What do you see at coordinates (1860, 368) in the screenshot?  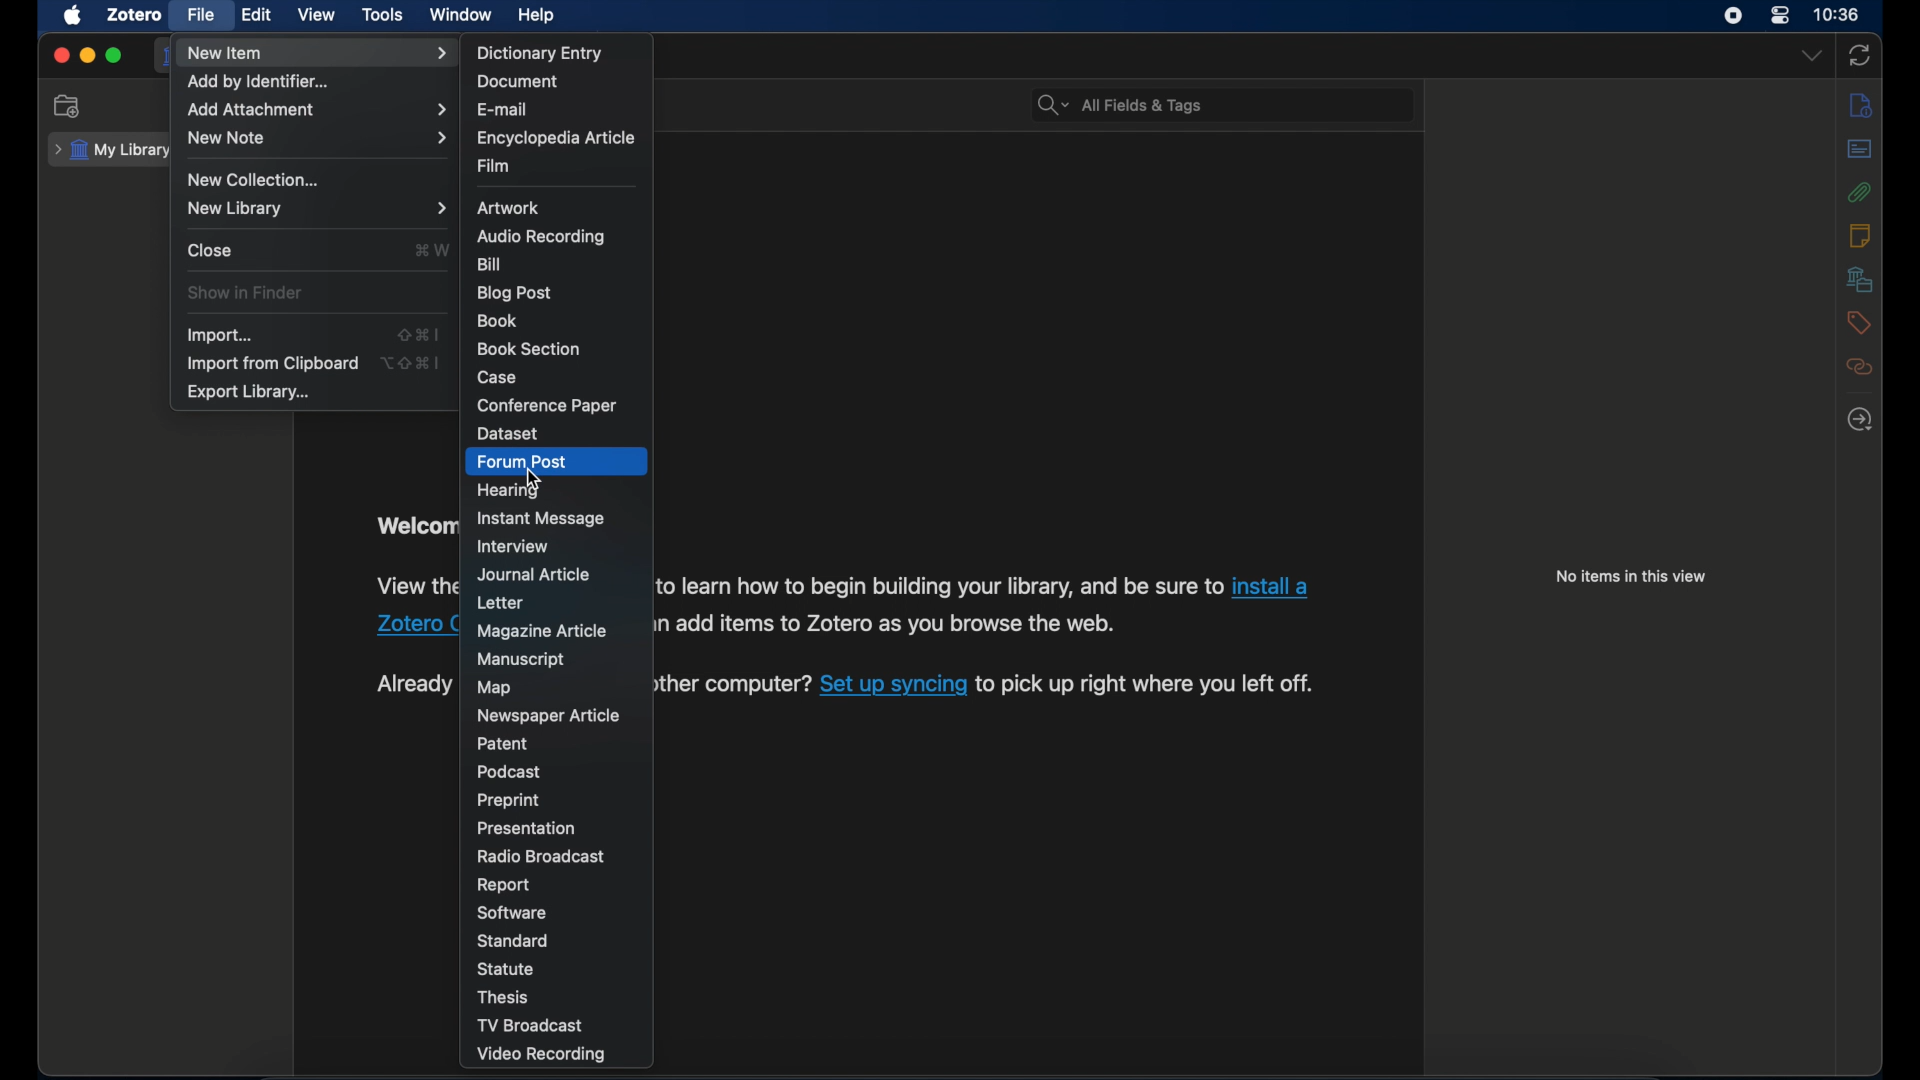 I see `related` at bounding box center [1860, 368].